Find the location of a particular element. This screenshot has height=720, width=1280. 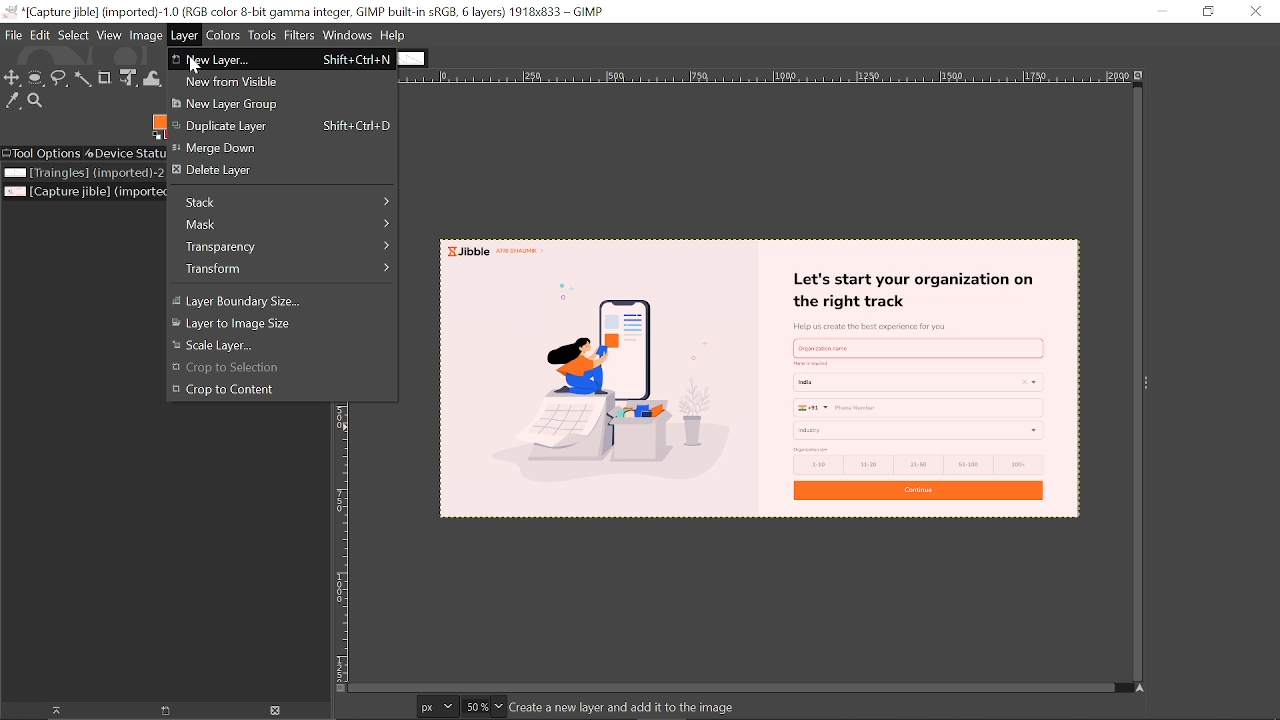

Ellipse select tool is located at coordinates (36, 79).